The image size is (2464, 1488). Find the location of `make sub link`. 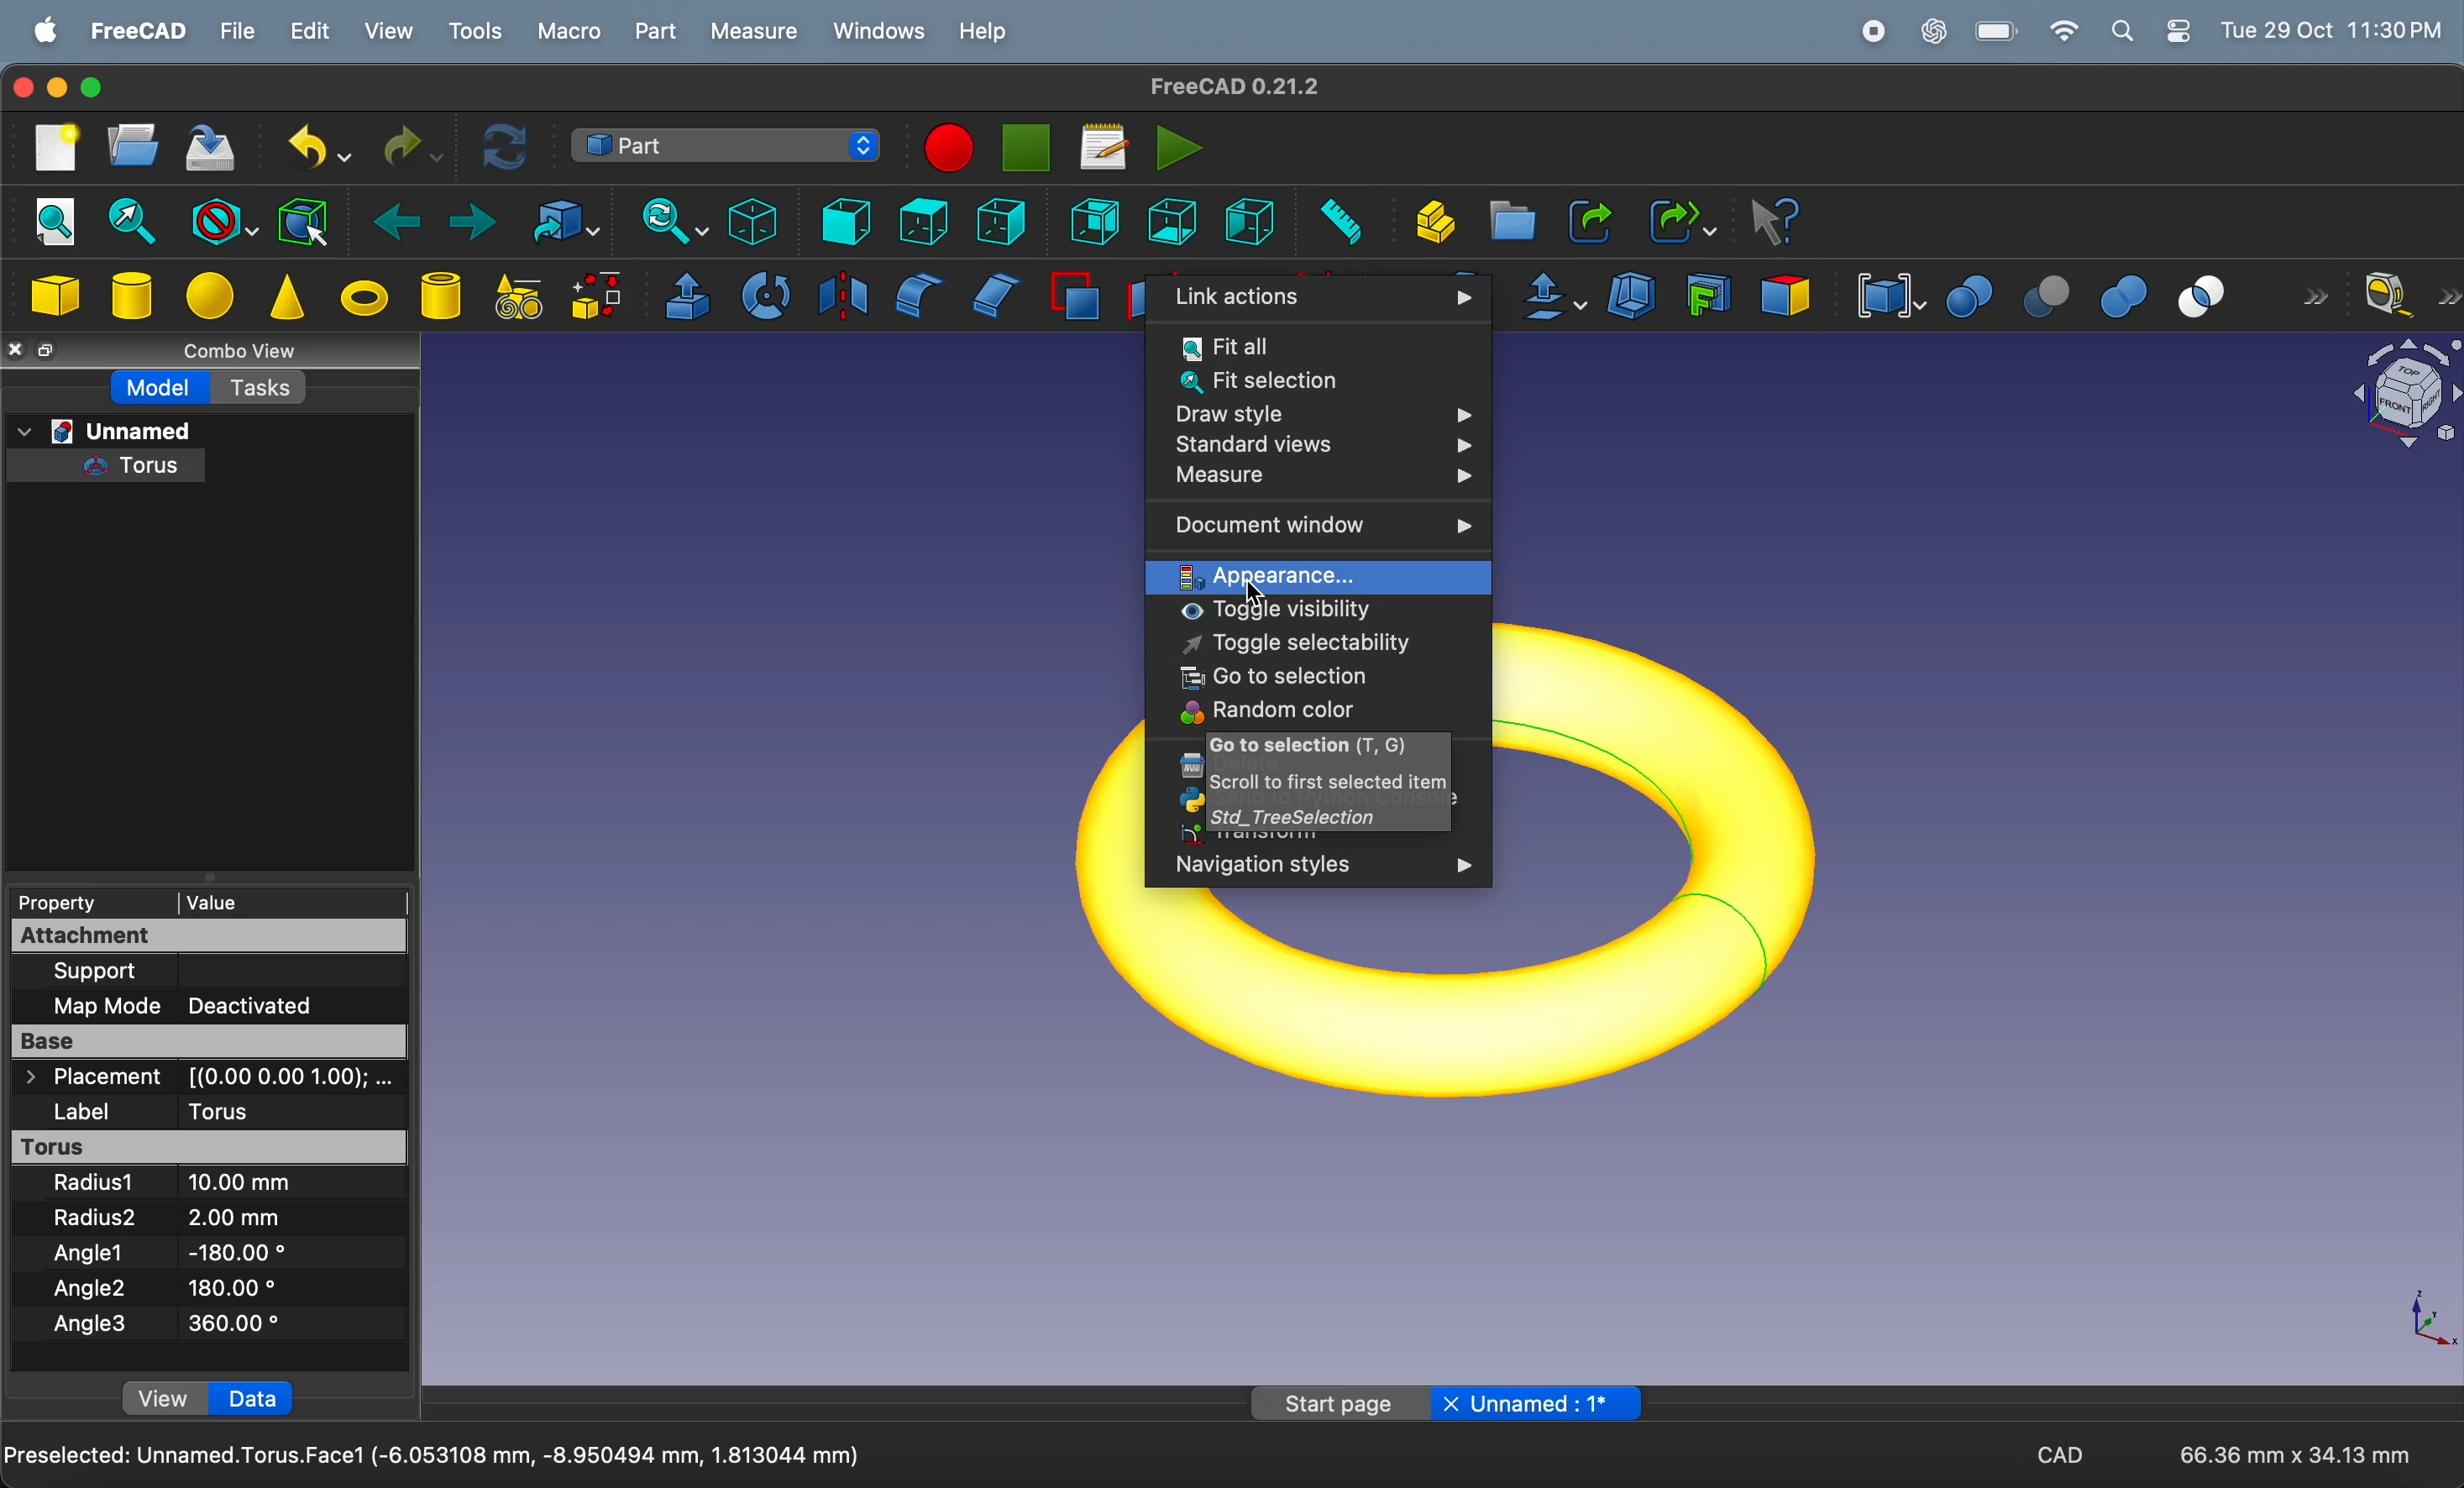

make sub link is located at coordinates (1678, 222).